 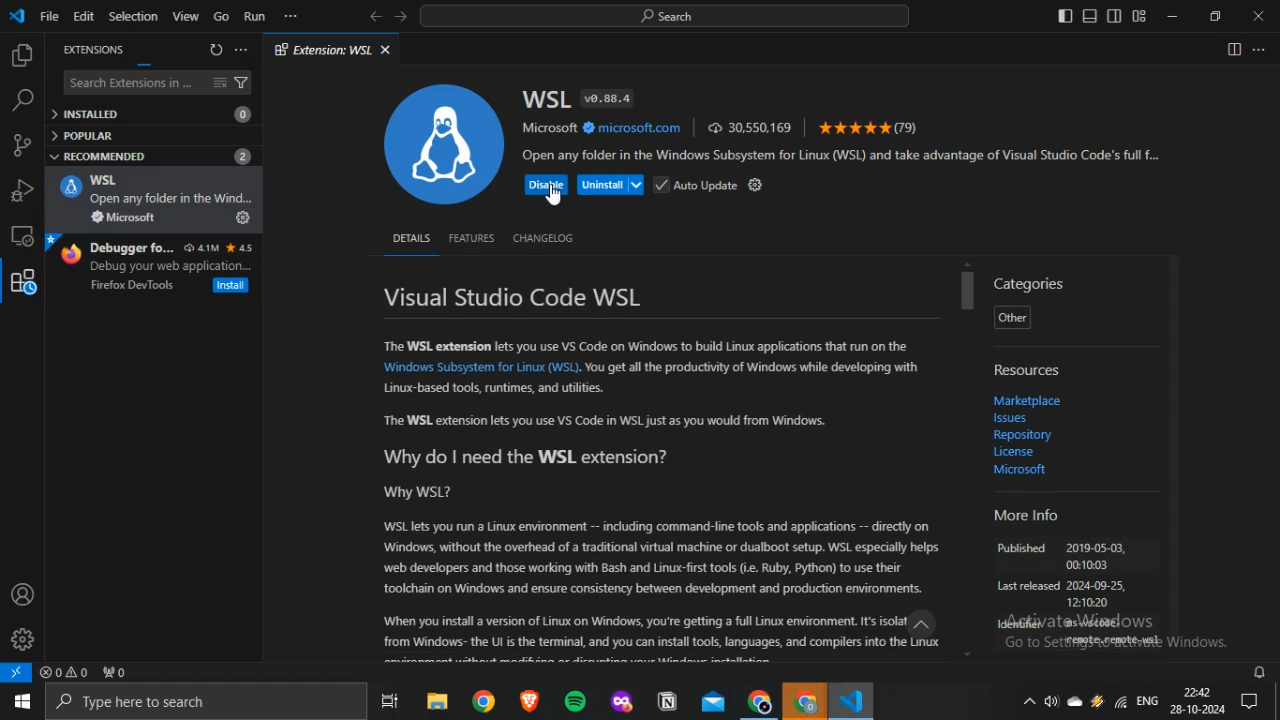 I want to click on spotify, so click(x=576, y=701).